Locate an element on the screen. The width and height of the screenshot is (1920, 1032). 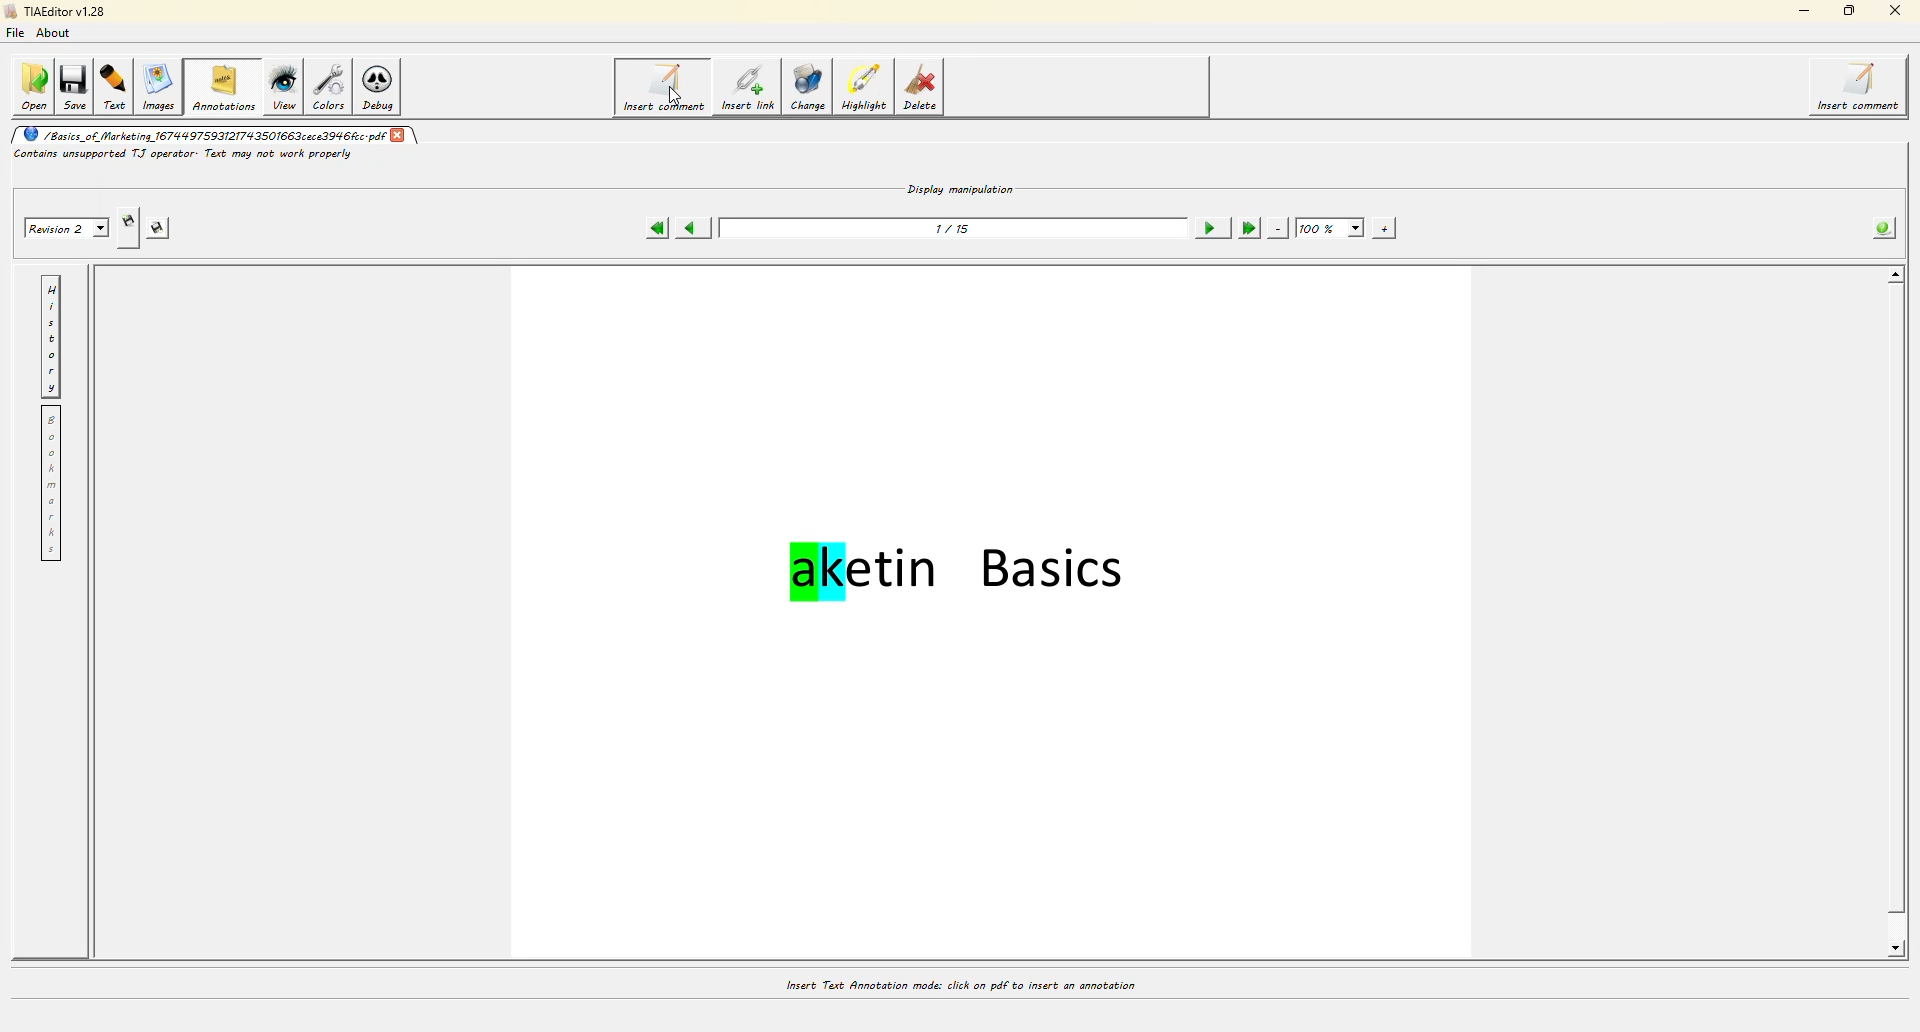
previous page is located at coordinates (692, 229).